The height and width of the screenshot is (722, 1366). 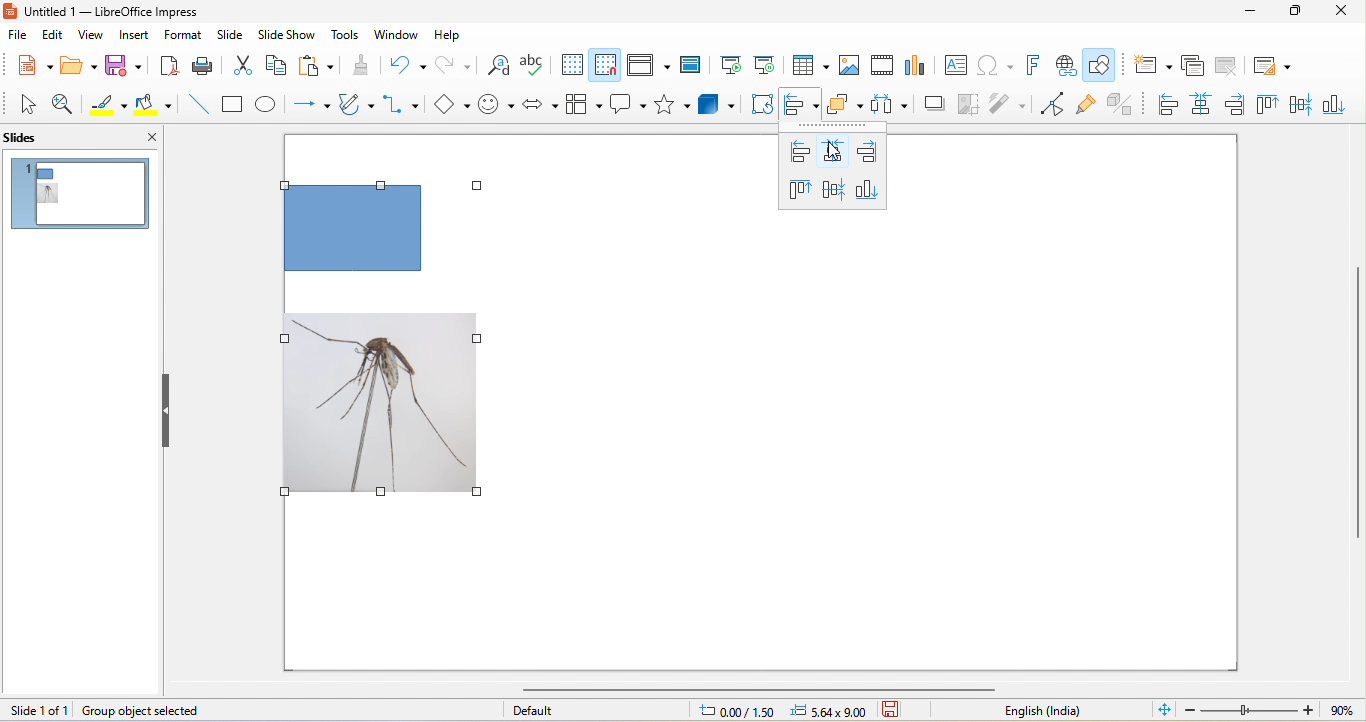 What do you see at coordinates (496, 106) in the screenshot?
I see `symbol shape` at bounding box center [496, 106].